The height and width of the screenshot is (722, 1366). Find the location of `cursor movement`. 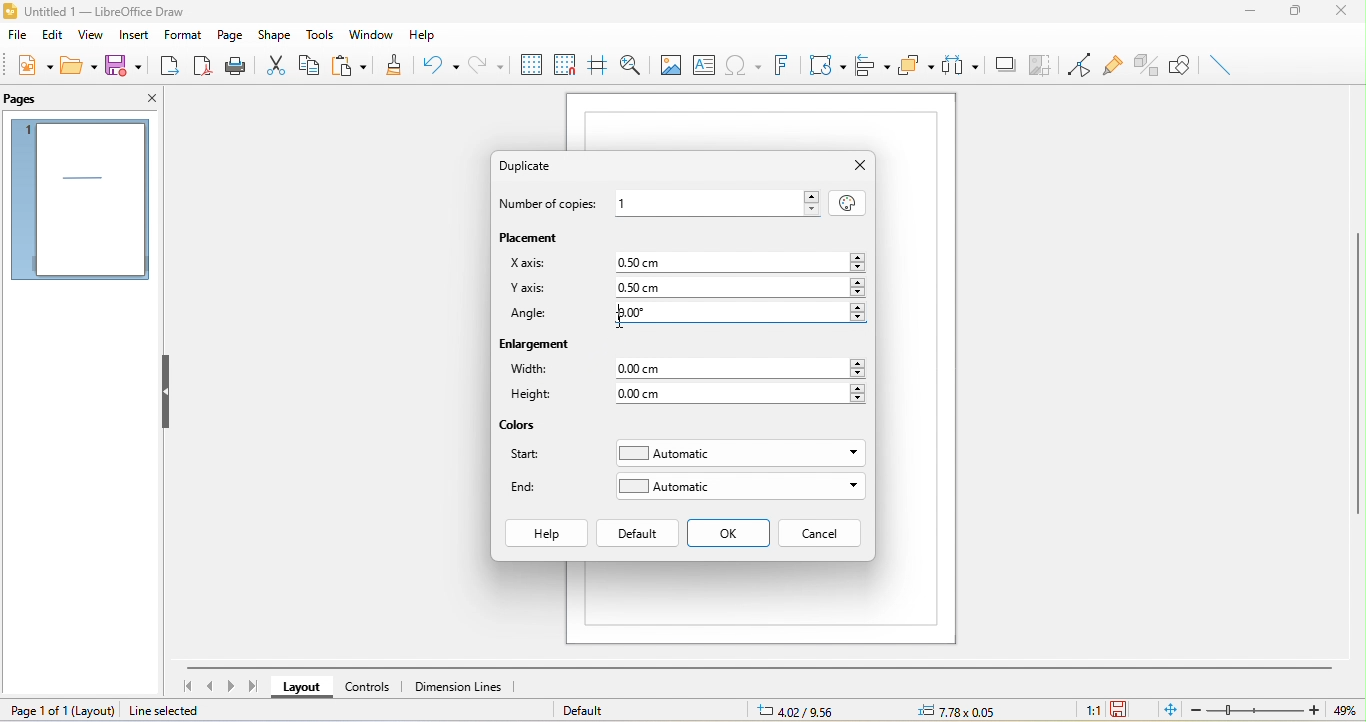

cursor movement is located at coordinates (625, 320).